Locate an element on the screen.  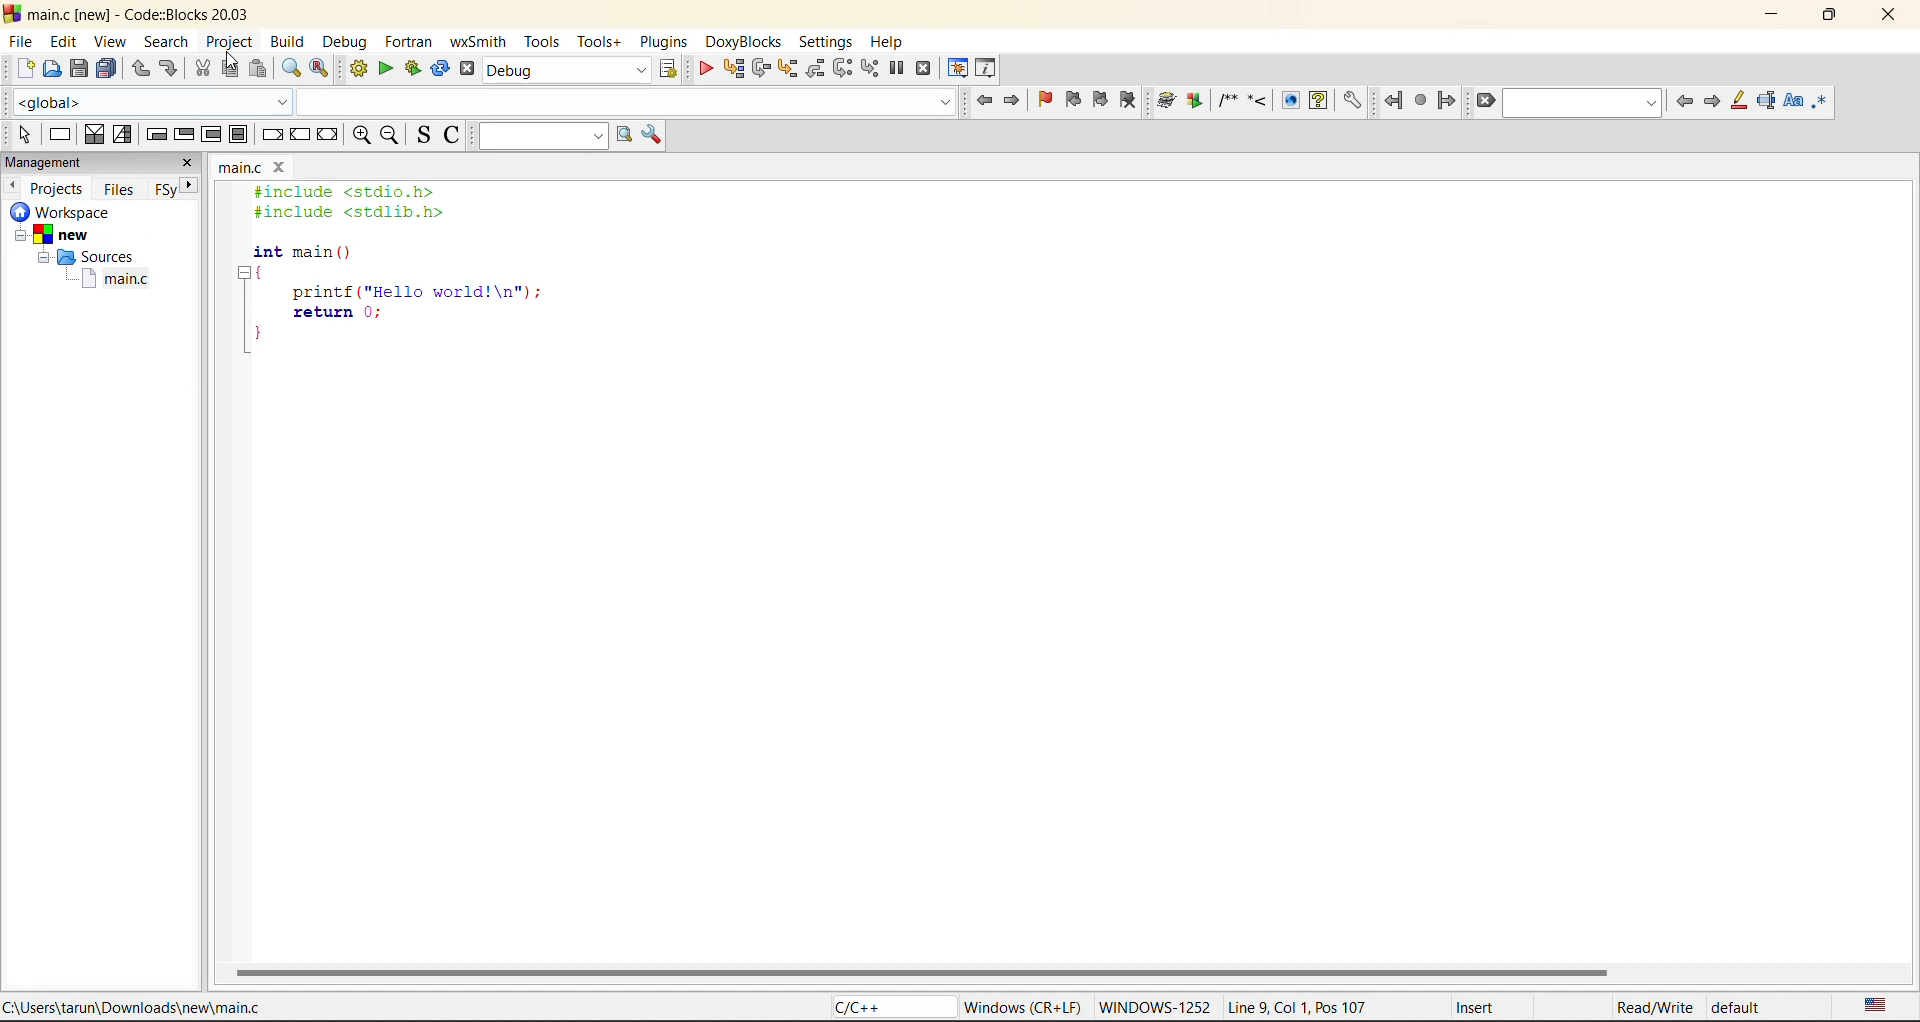
counting loop is located at coordinates (211, 136).